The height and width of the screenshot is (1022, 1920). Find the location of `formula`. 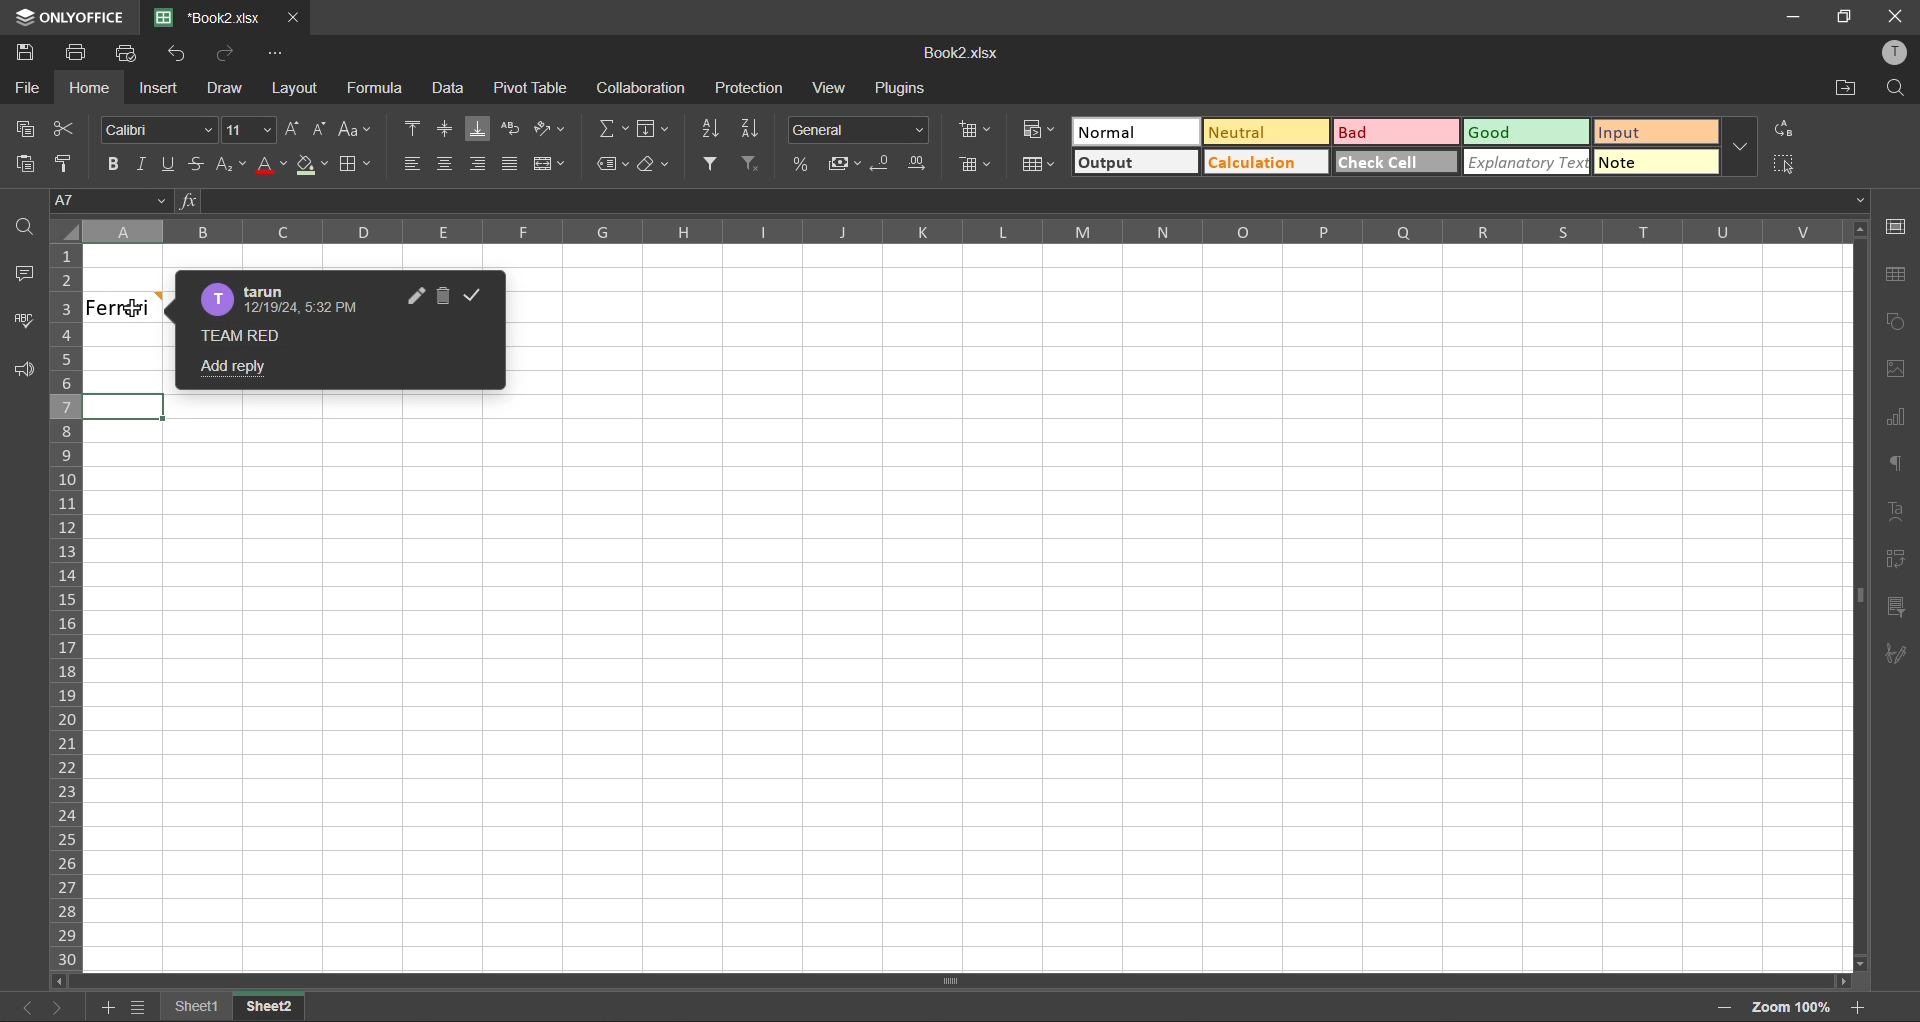

formula is located at coordinates (380, 91).